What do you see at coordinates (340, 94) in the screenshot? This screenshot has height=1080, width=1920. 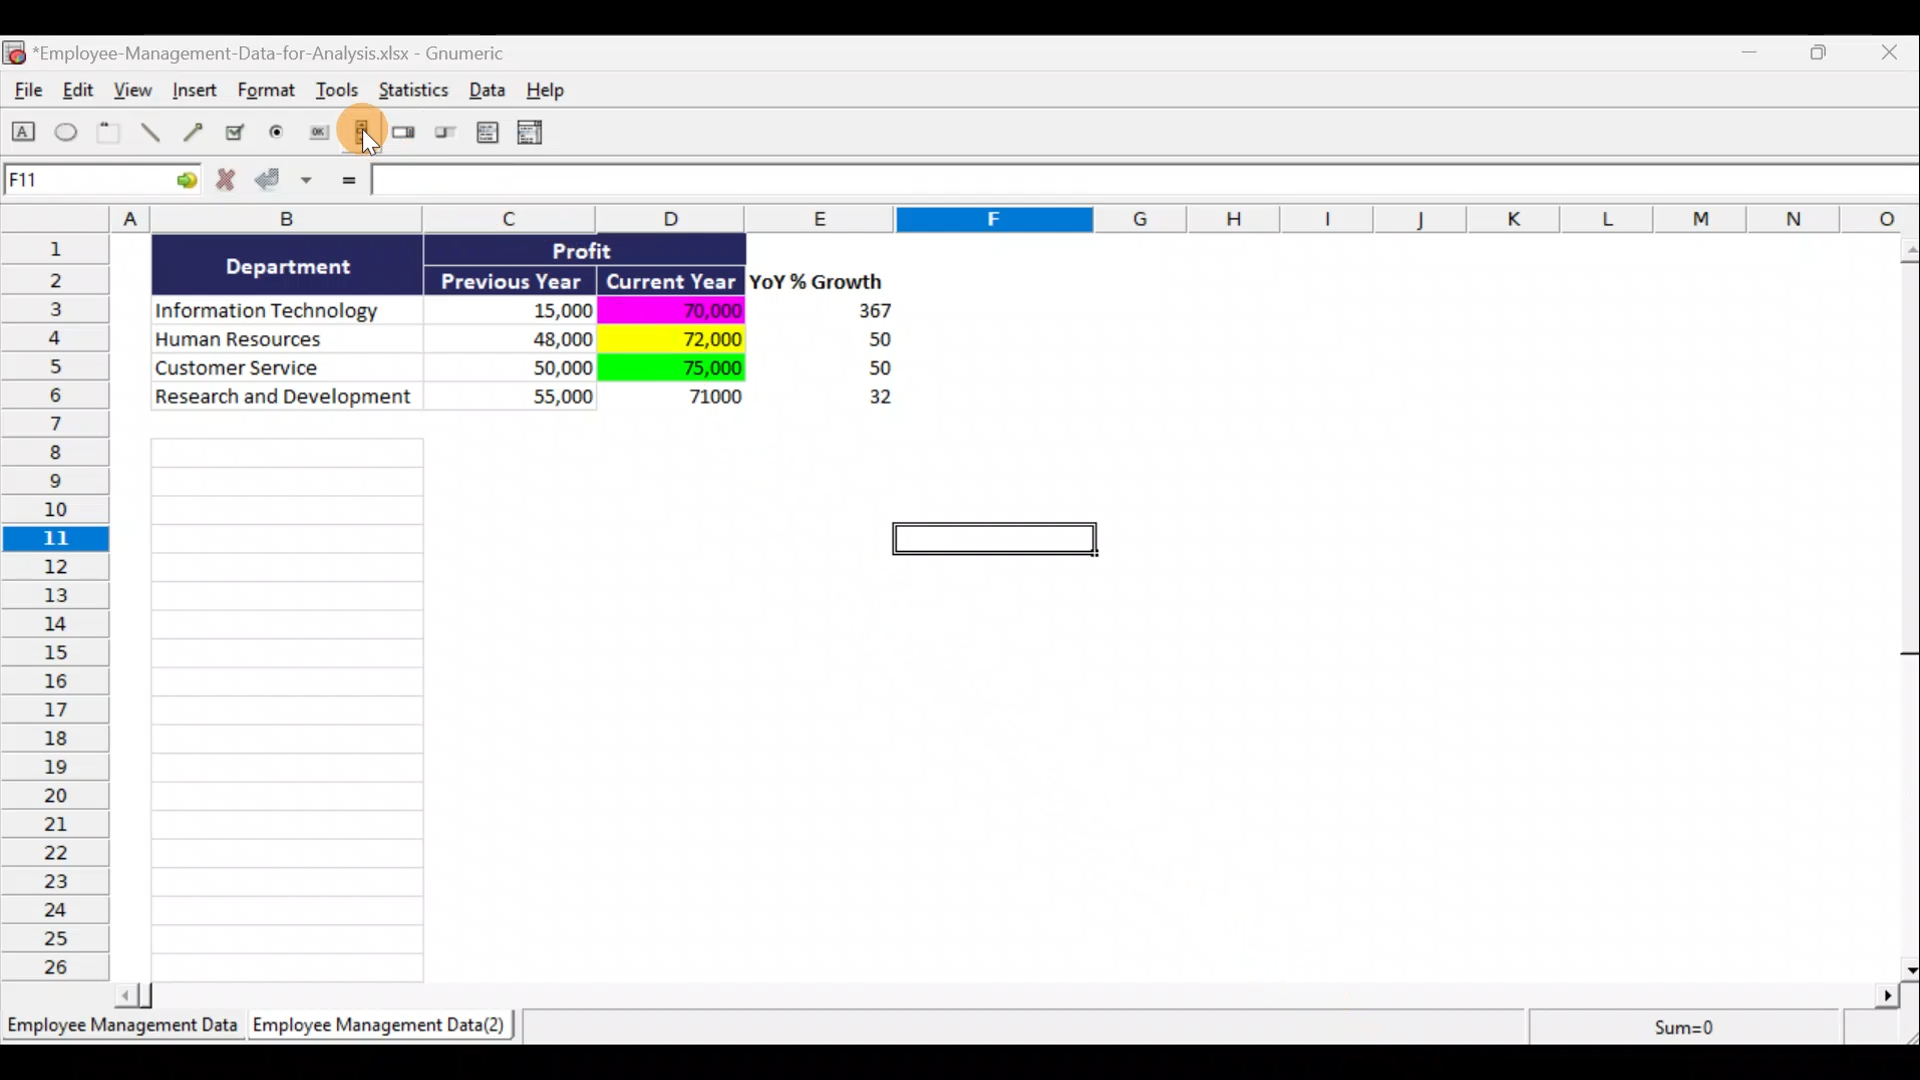 I see `Tools` at bounding box center [340, 94].